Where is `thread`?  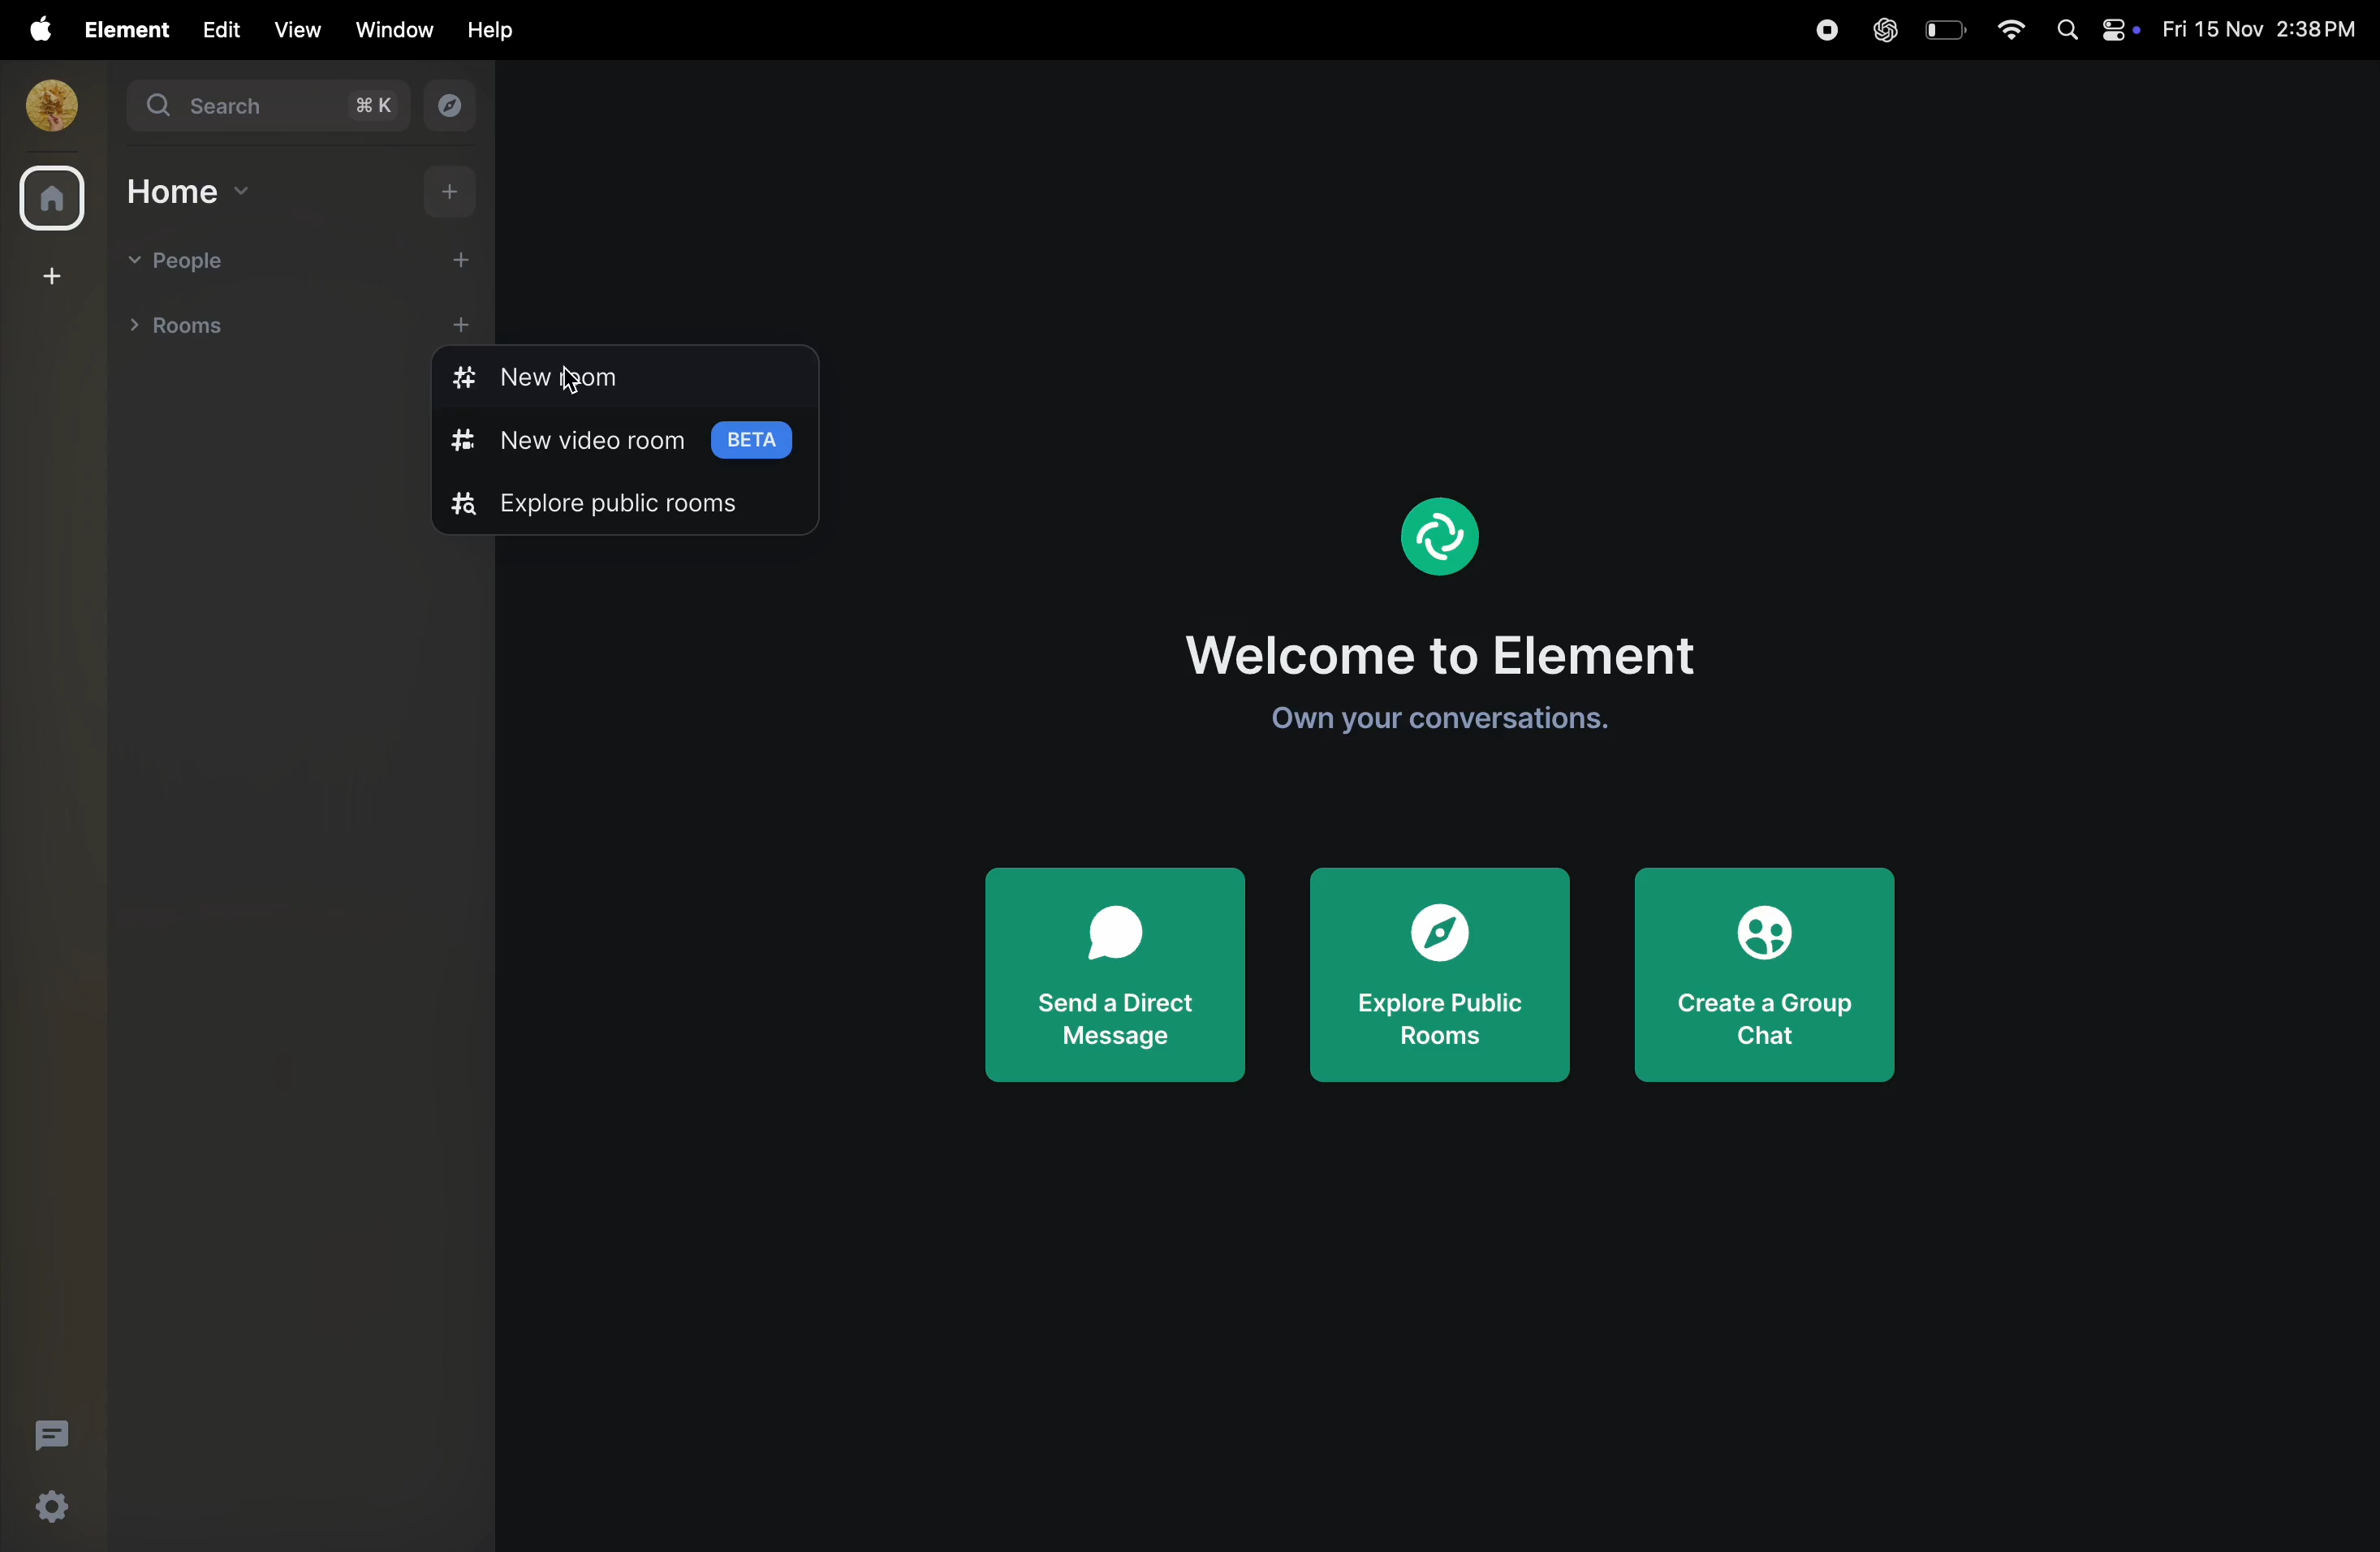 thread is located at coordinates (54, 1434).